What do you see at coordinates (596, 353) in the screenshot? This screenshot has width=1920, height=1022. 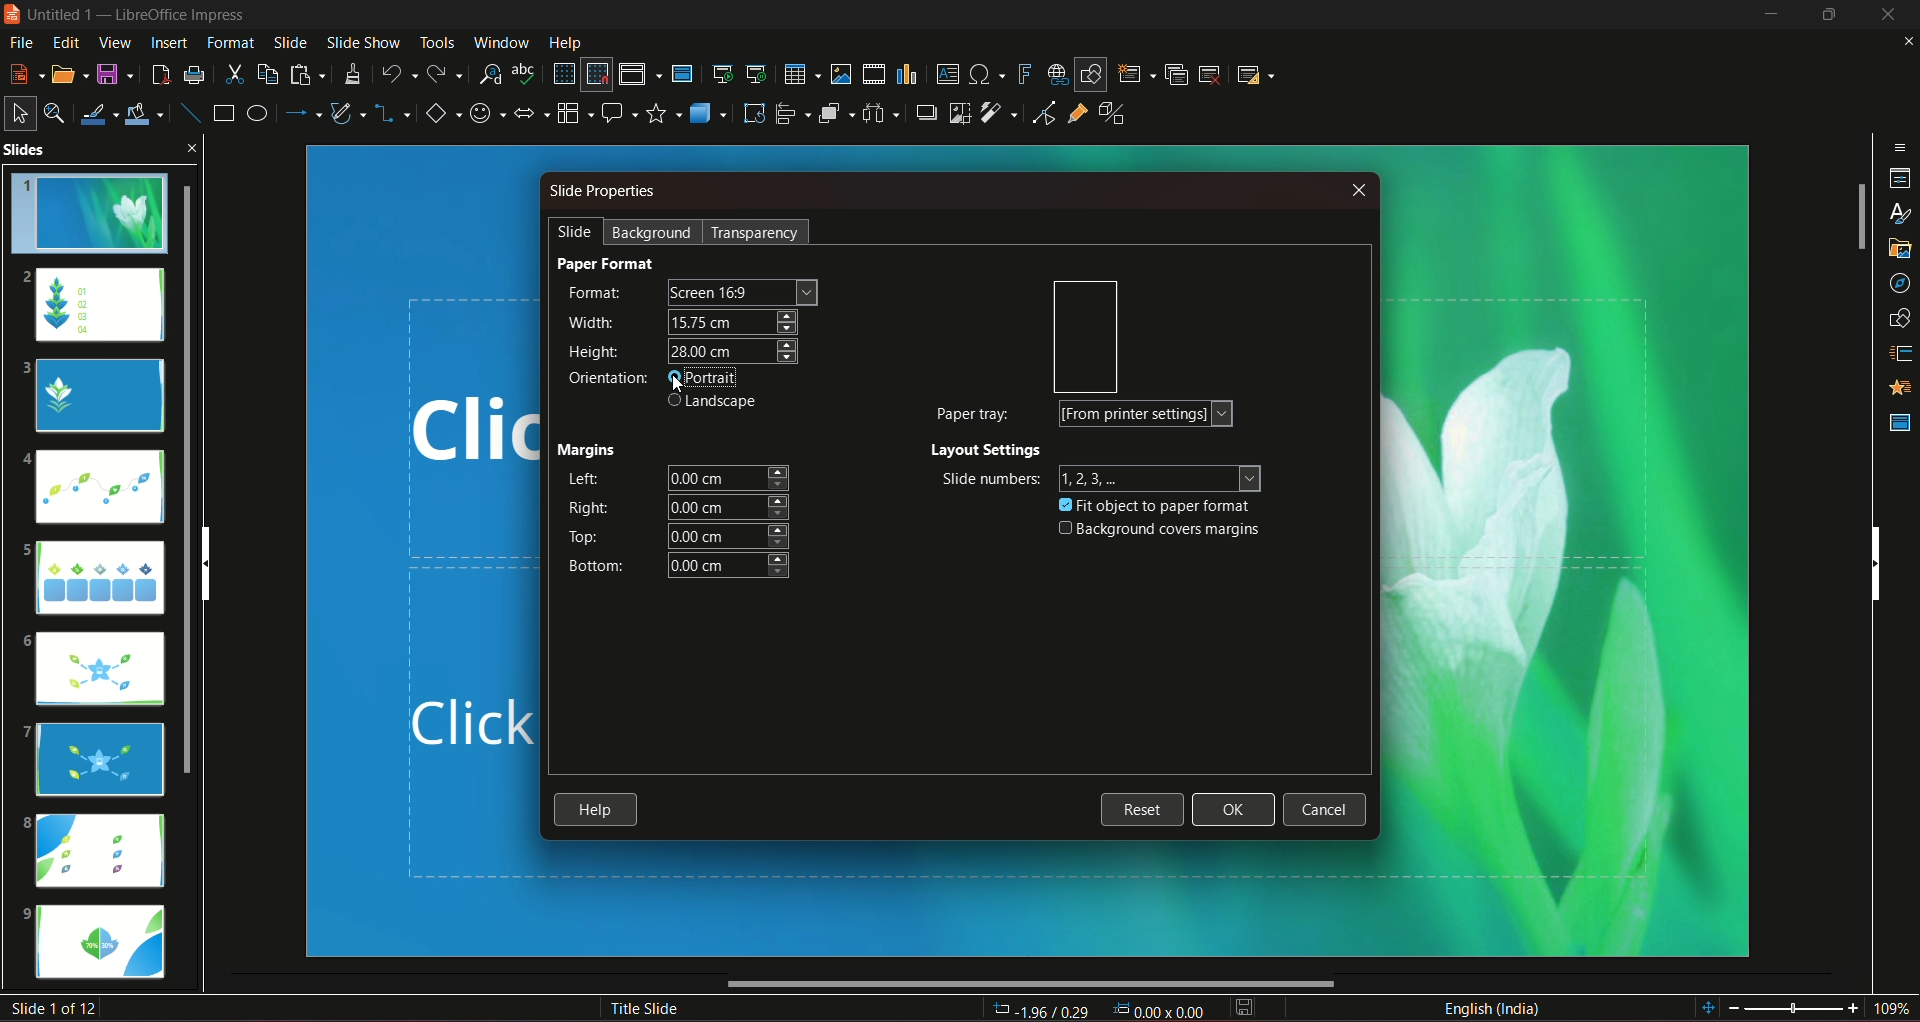 I see `height` at bounding box center [596, 353].